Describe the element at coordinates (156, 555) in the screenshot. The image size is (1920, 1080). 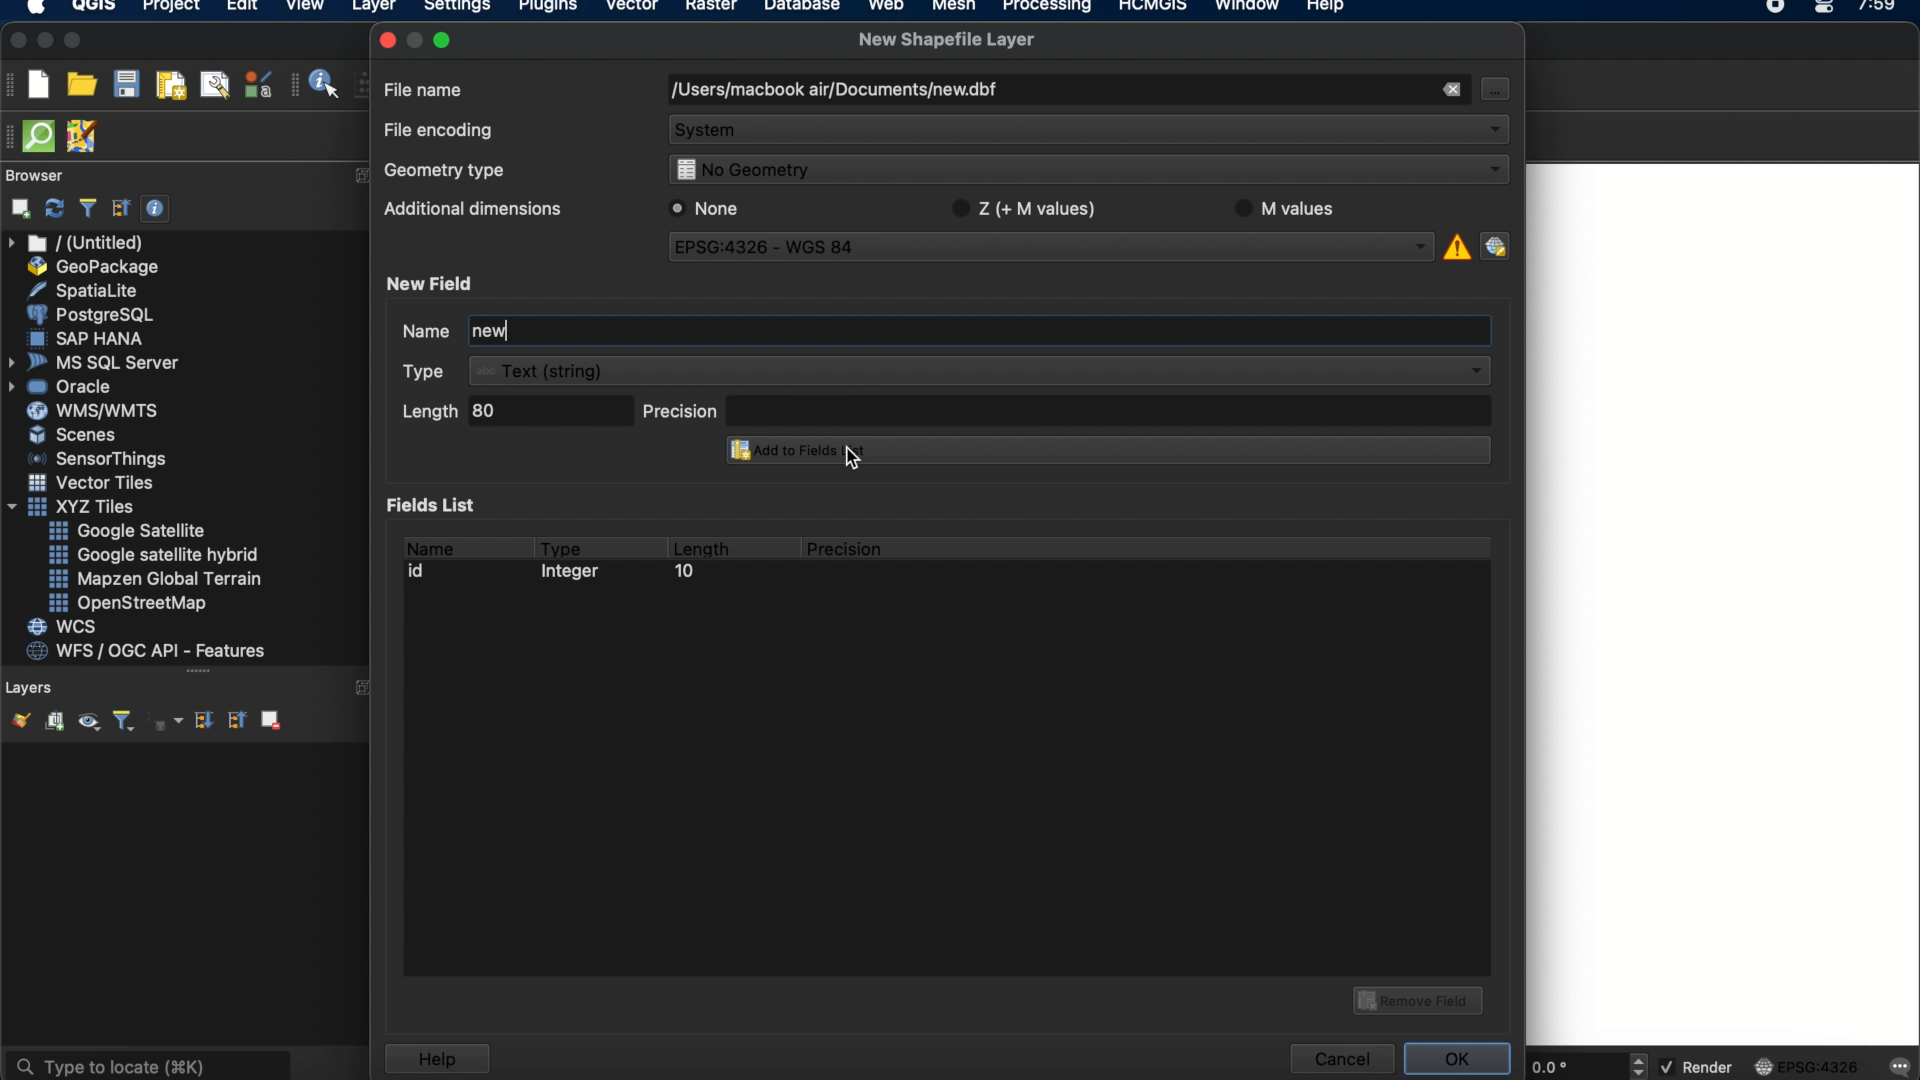
I see `google satellite hybrid` at that location.